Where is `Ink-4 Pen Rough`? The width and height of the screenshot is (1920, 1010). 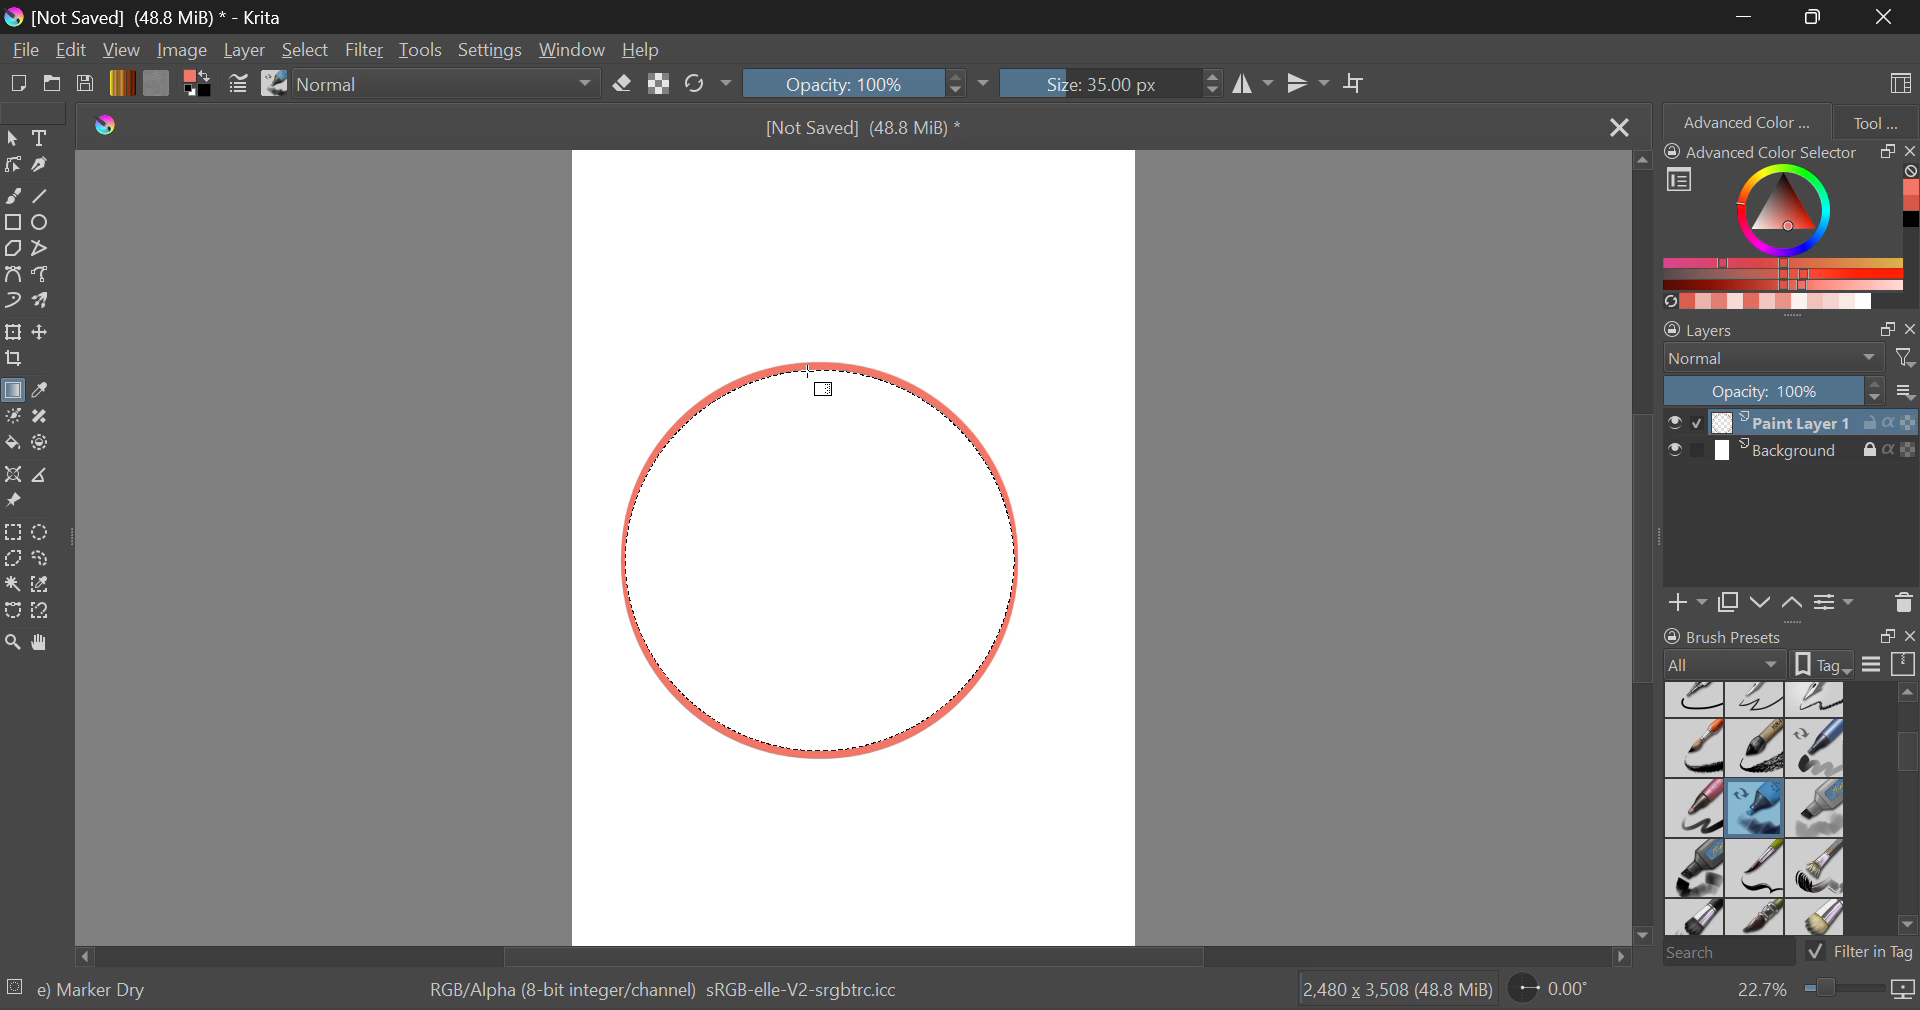
Ink-4 Pen Rough is located at coordinates (1816, 698).